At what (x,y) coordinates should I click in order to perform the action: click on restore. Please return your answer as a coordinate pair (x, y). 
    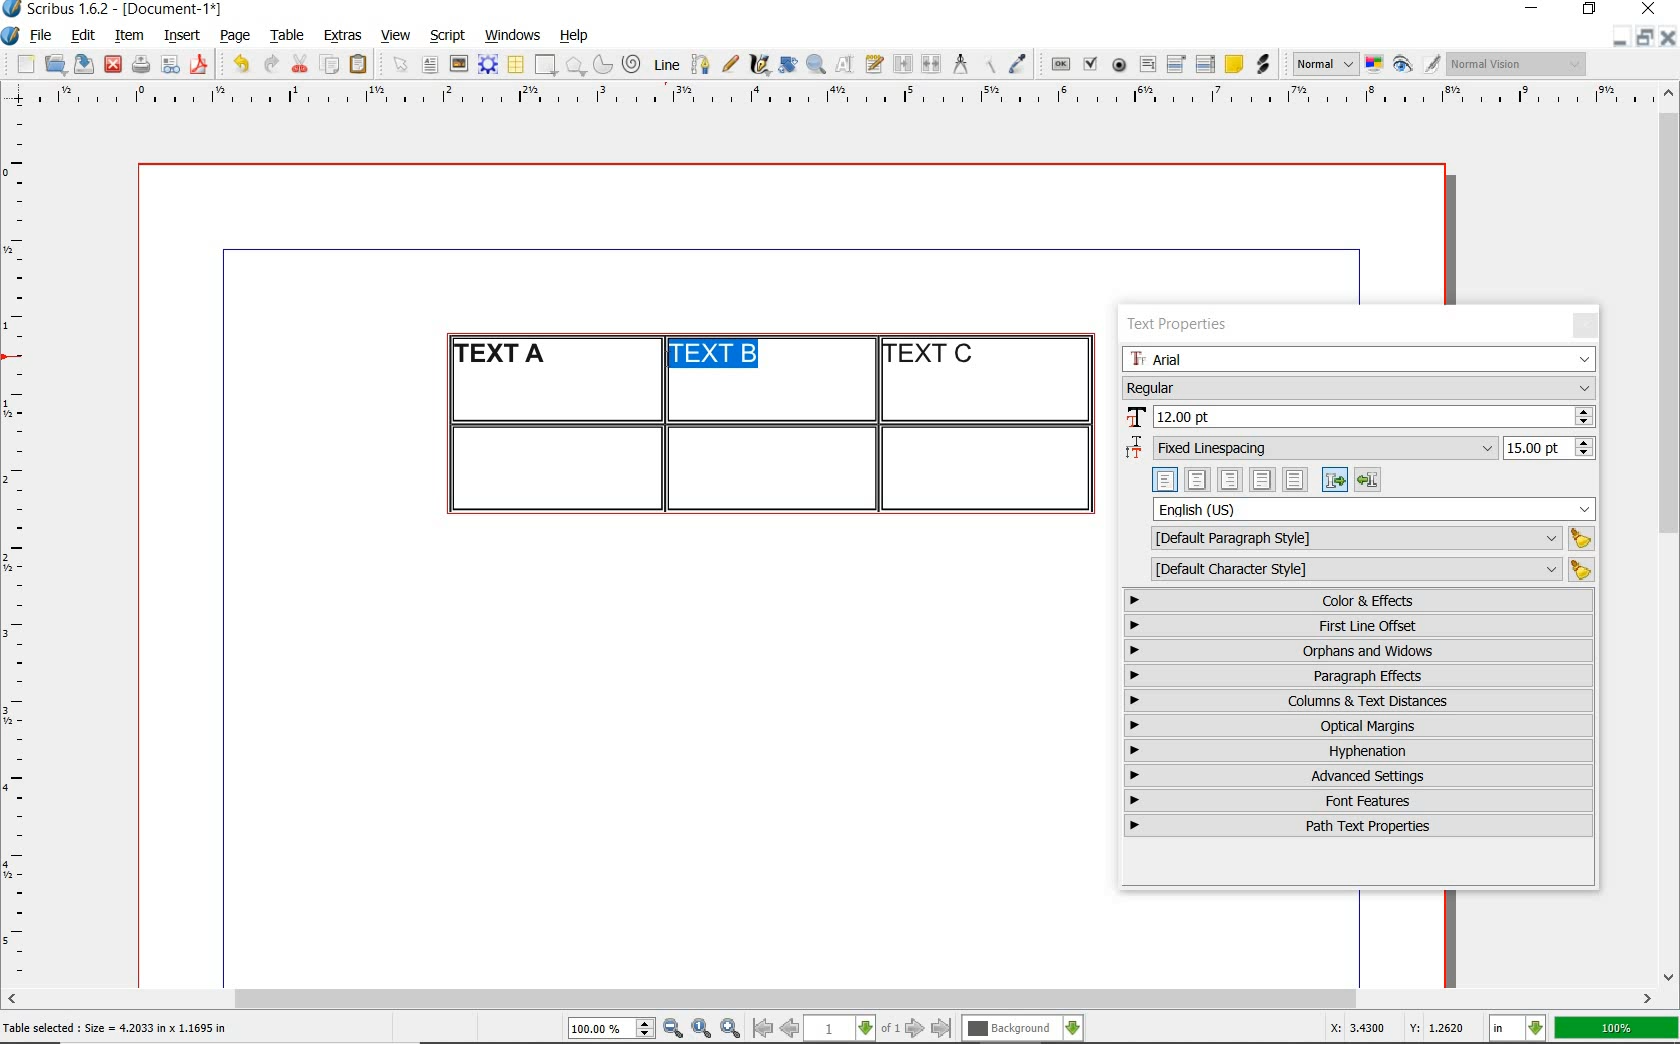
    Looking at the image, I should click on (1645, 36).